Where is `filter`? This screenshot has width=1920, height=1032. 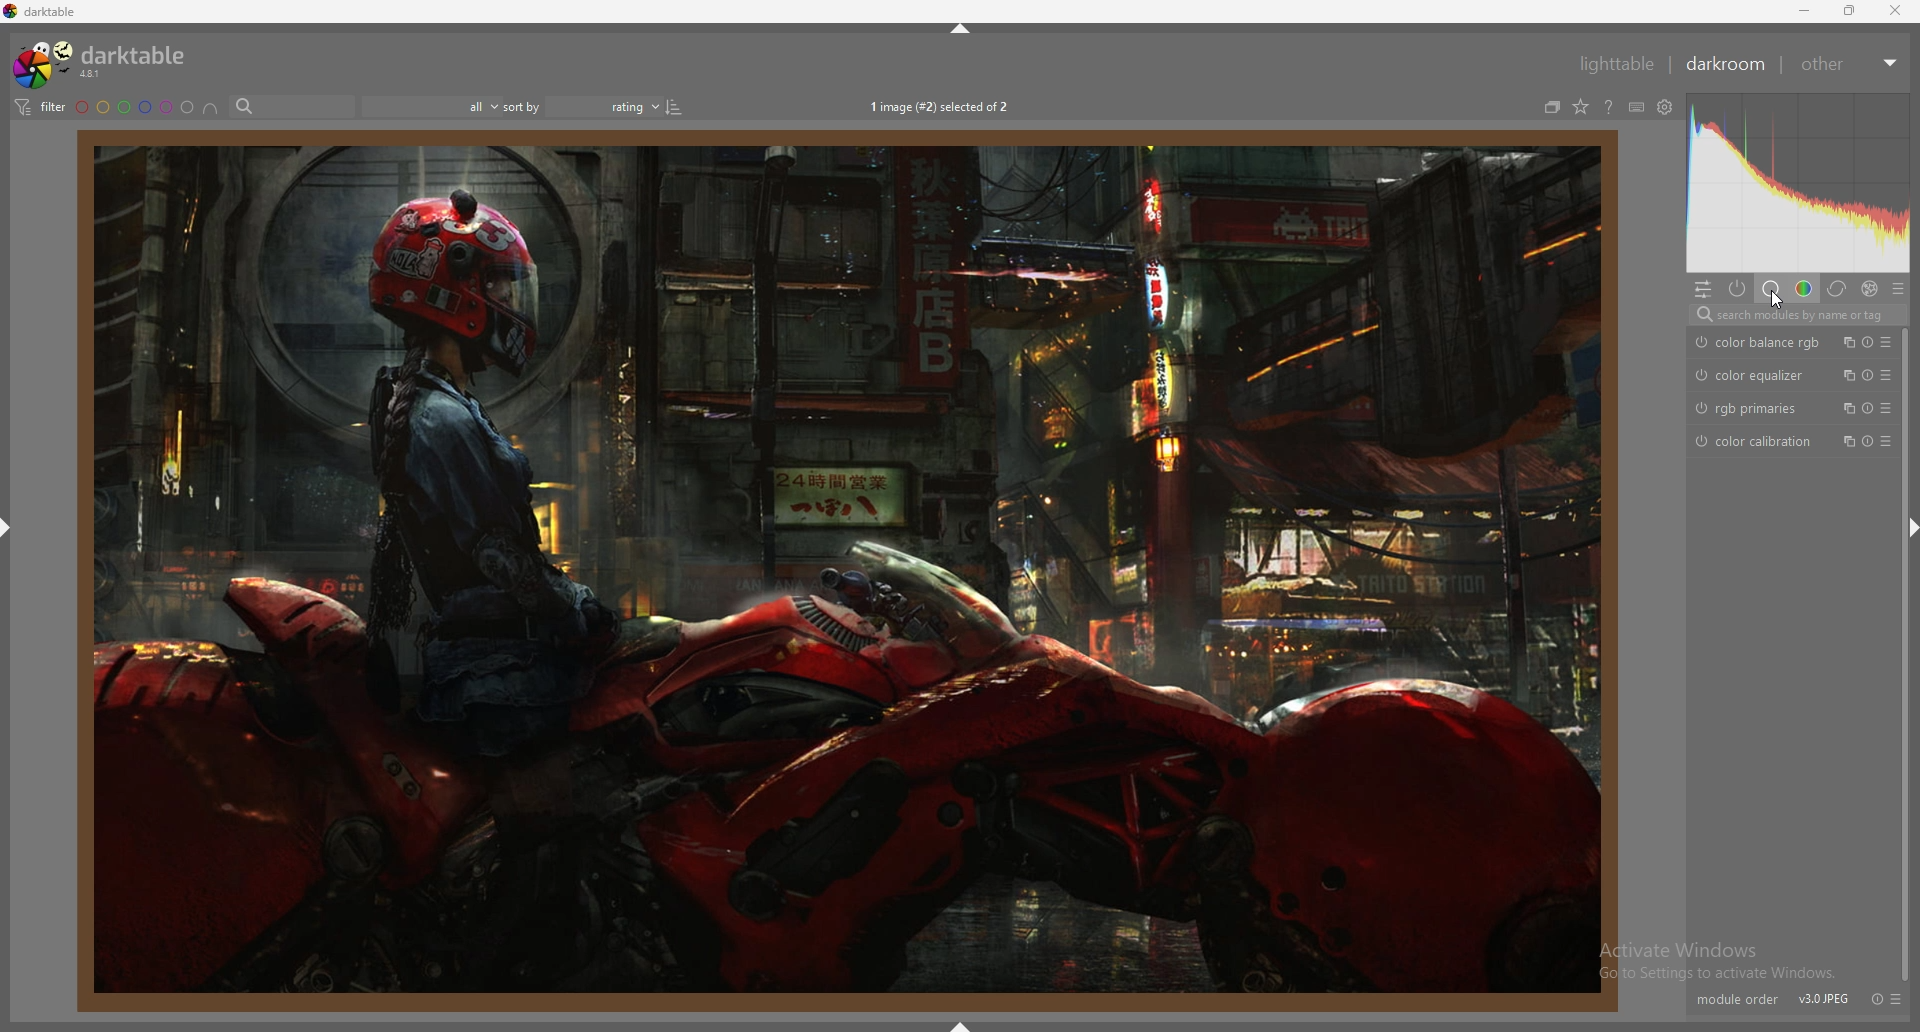
filter is located at coordinates (40, 107).